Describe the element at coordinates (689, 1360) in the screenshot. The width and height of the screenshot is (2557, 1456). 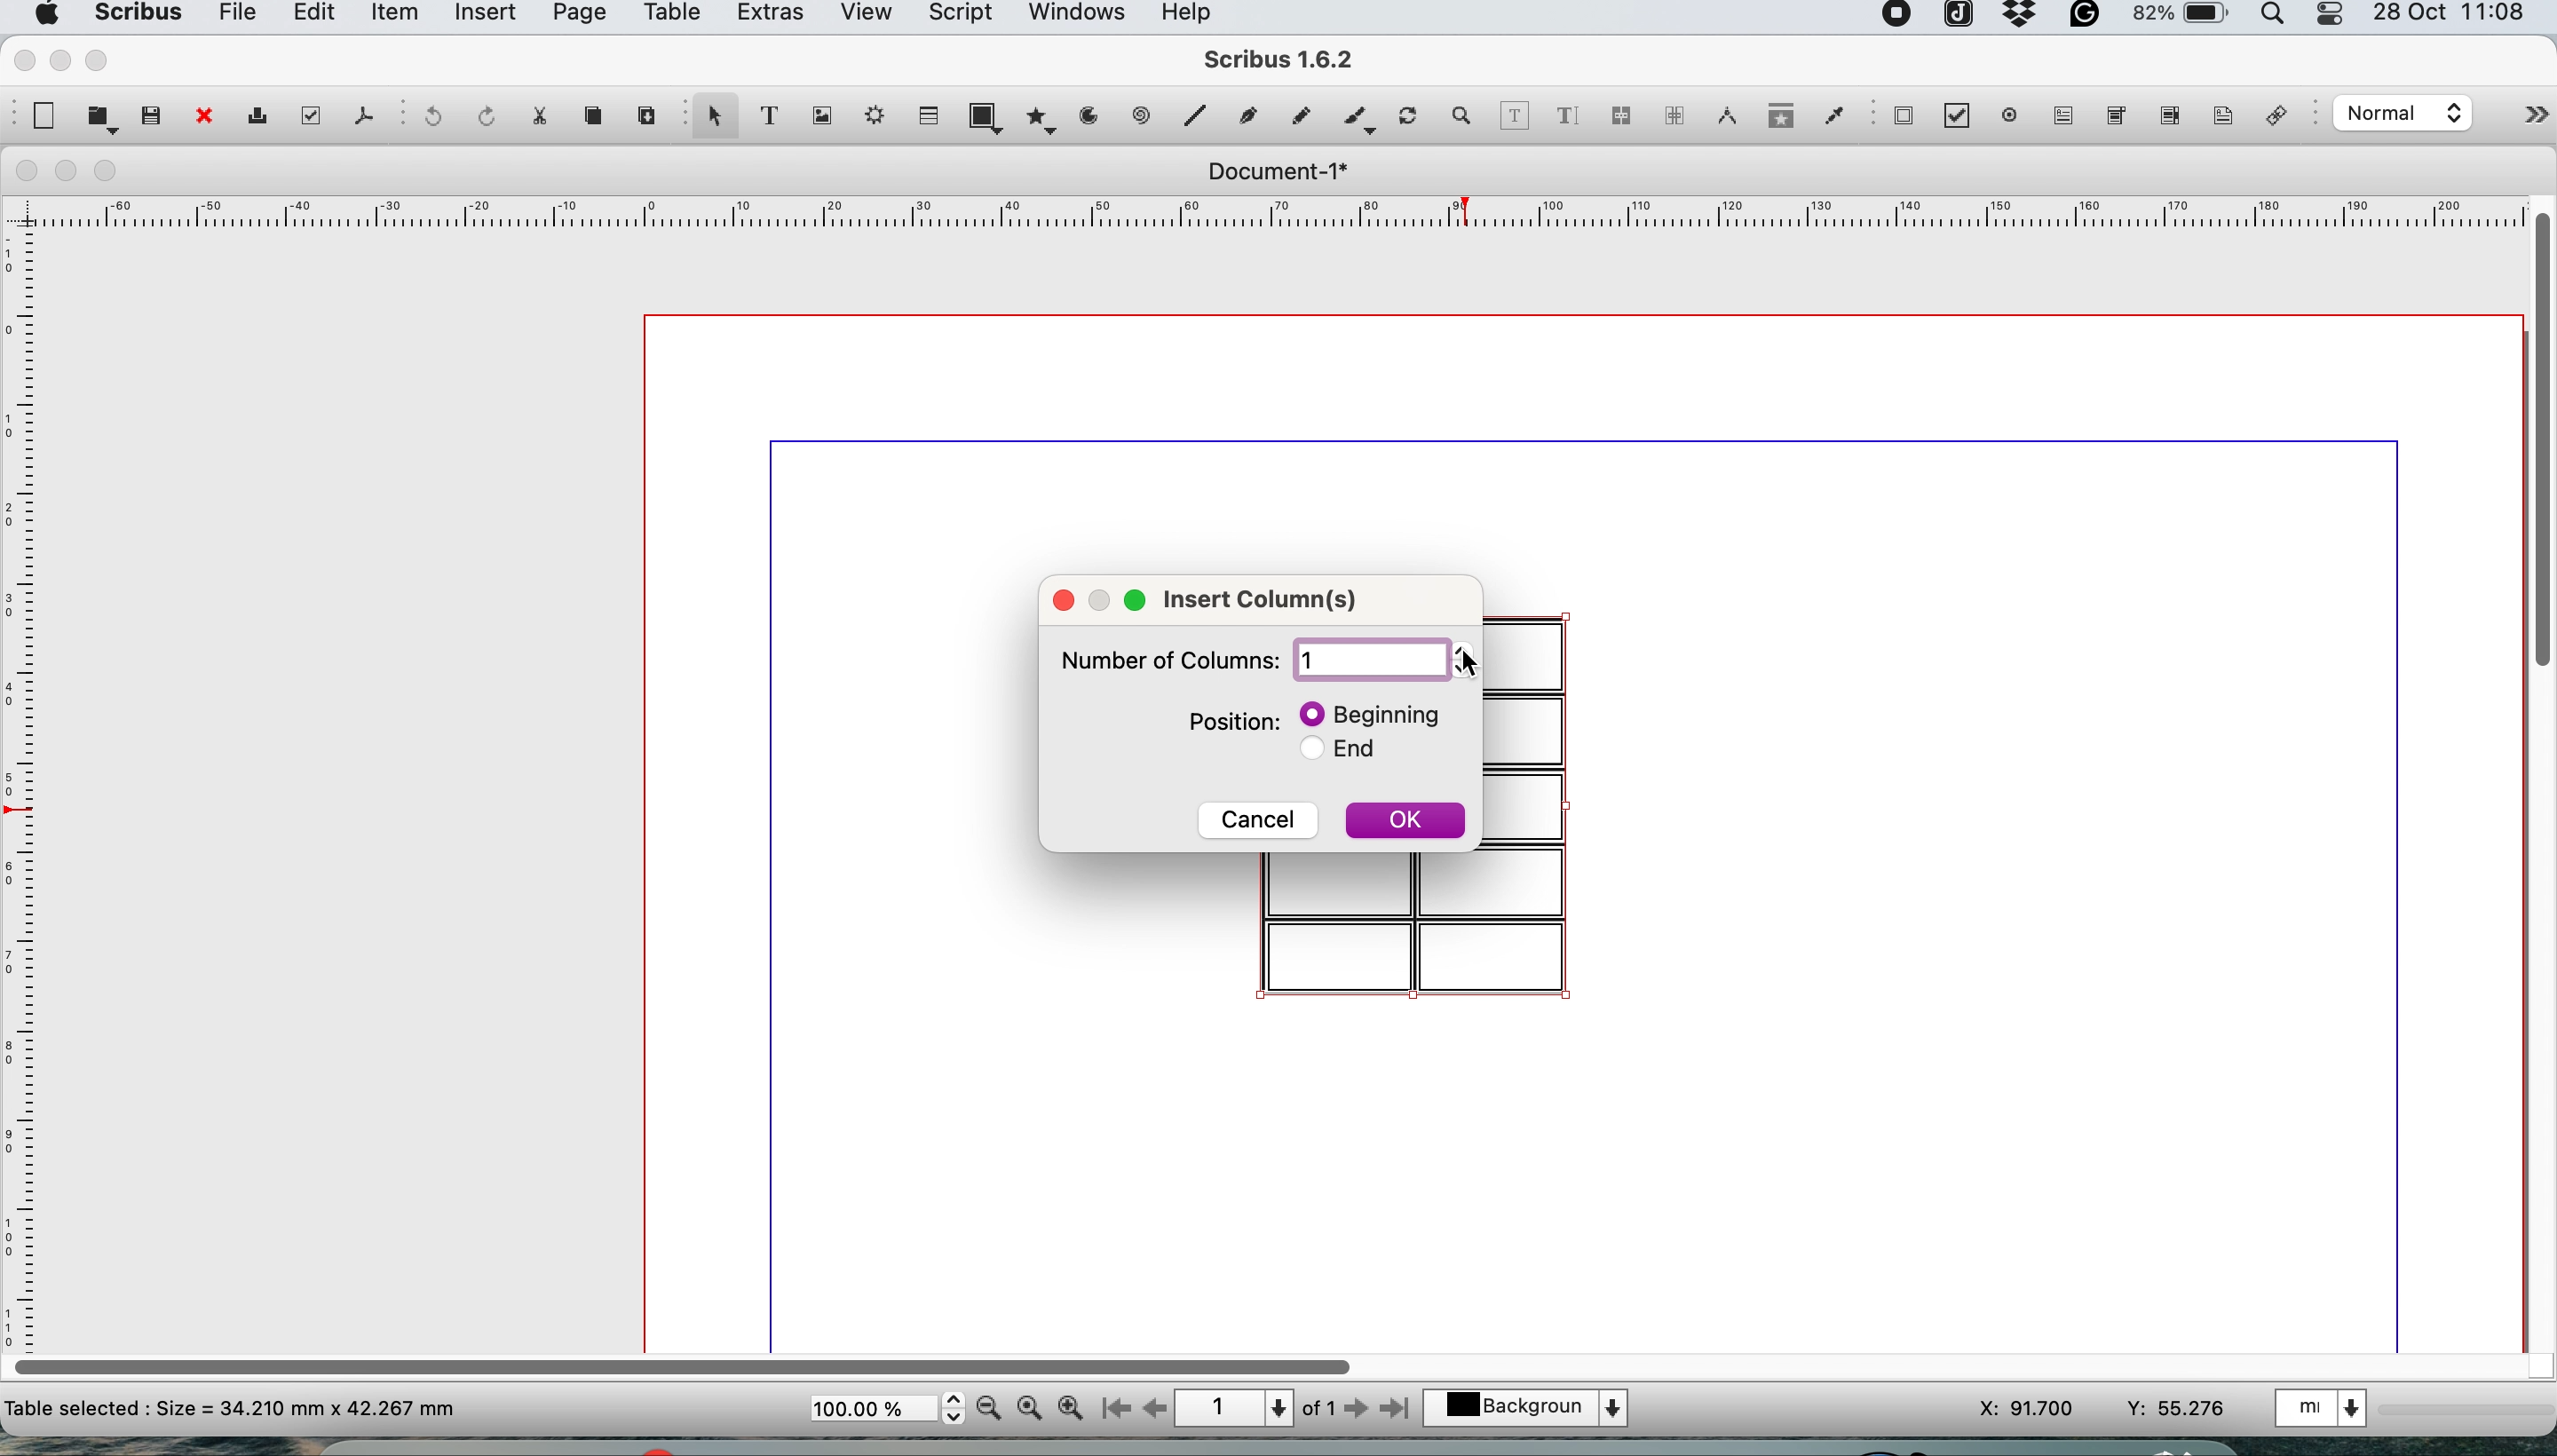
I see `horizontal scroll bar` at that location.